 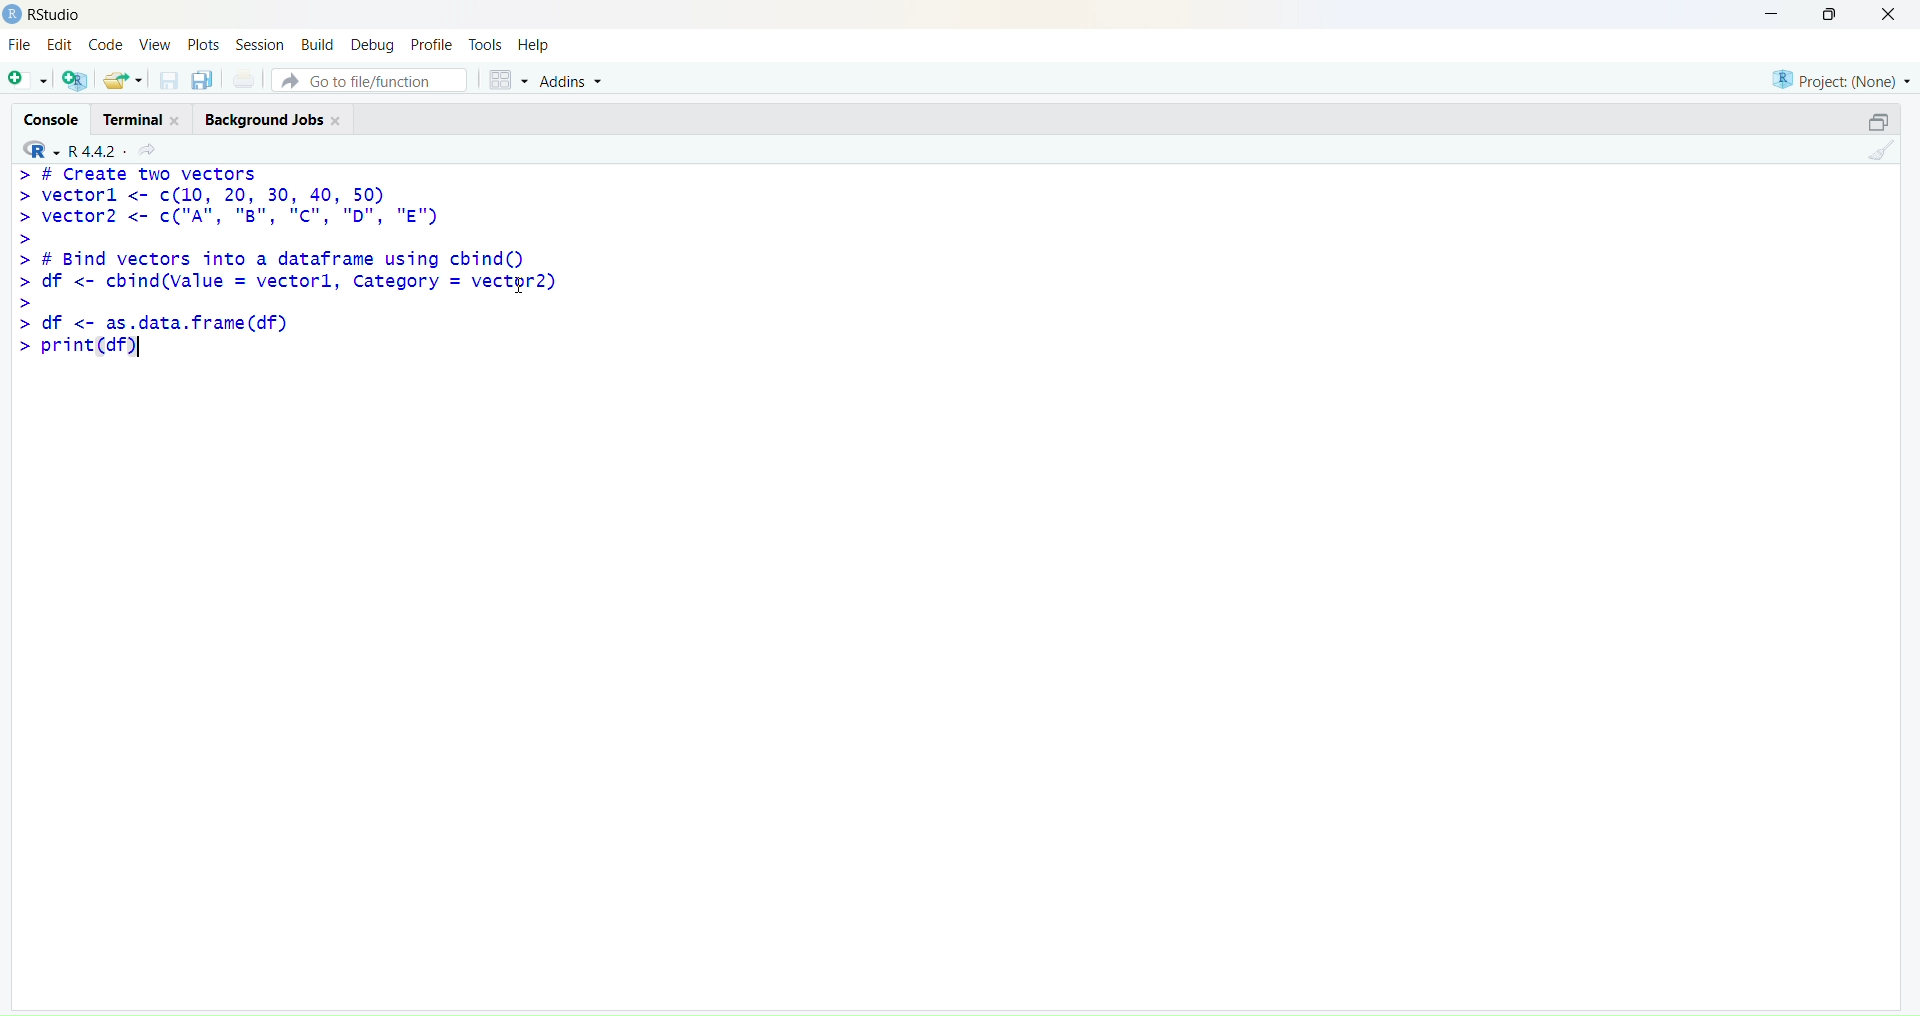 I want to click on Profile, so click(x=431, y=43).